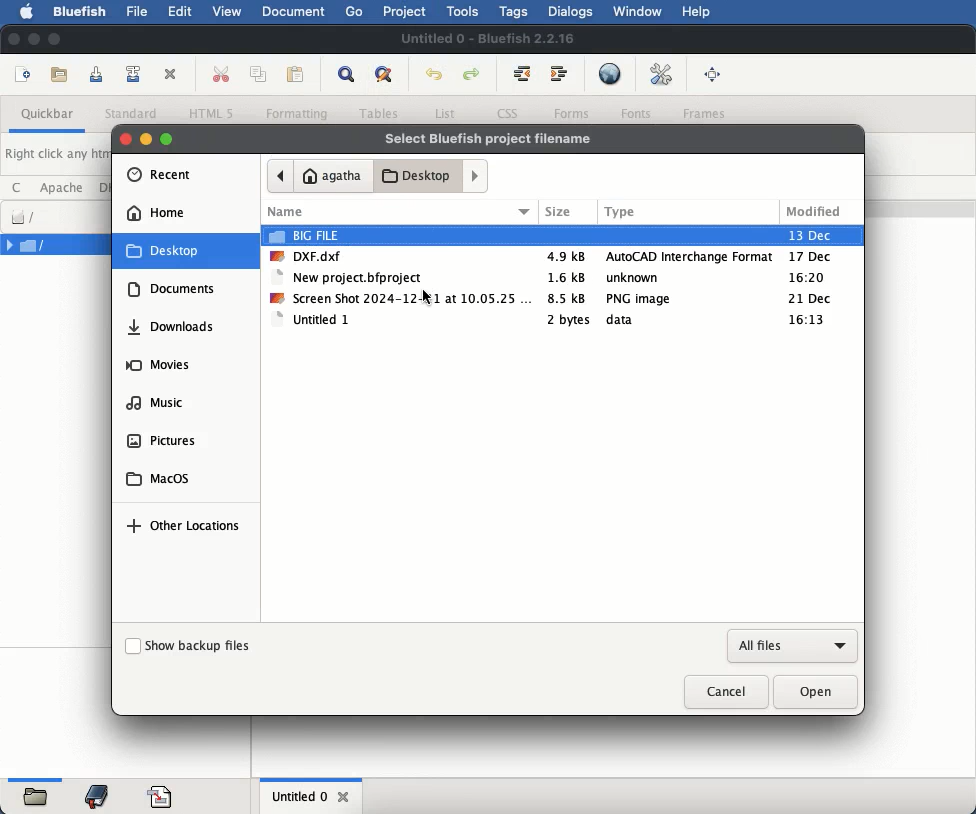 This screenshot has width=976, height=814. What do you see at coordinates (809, 235) in the screenshot?
I see `13 Dec` at bounding box center [809, 235].